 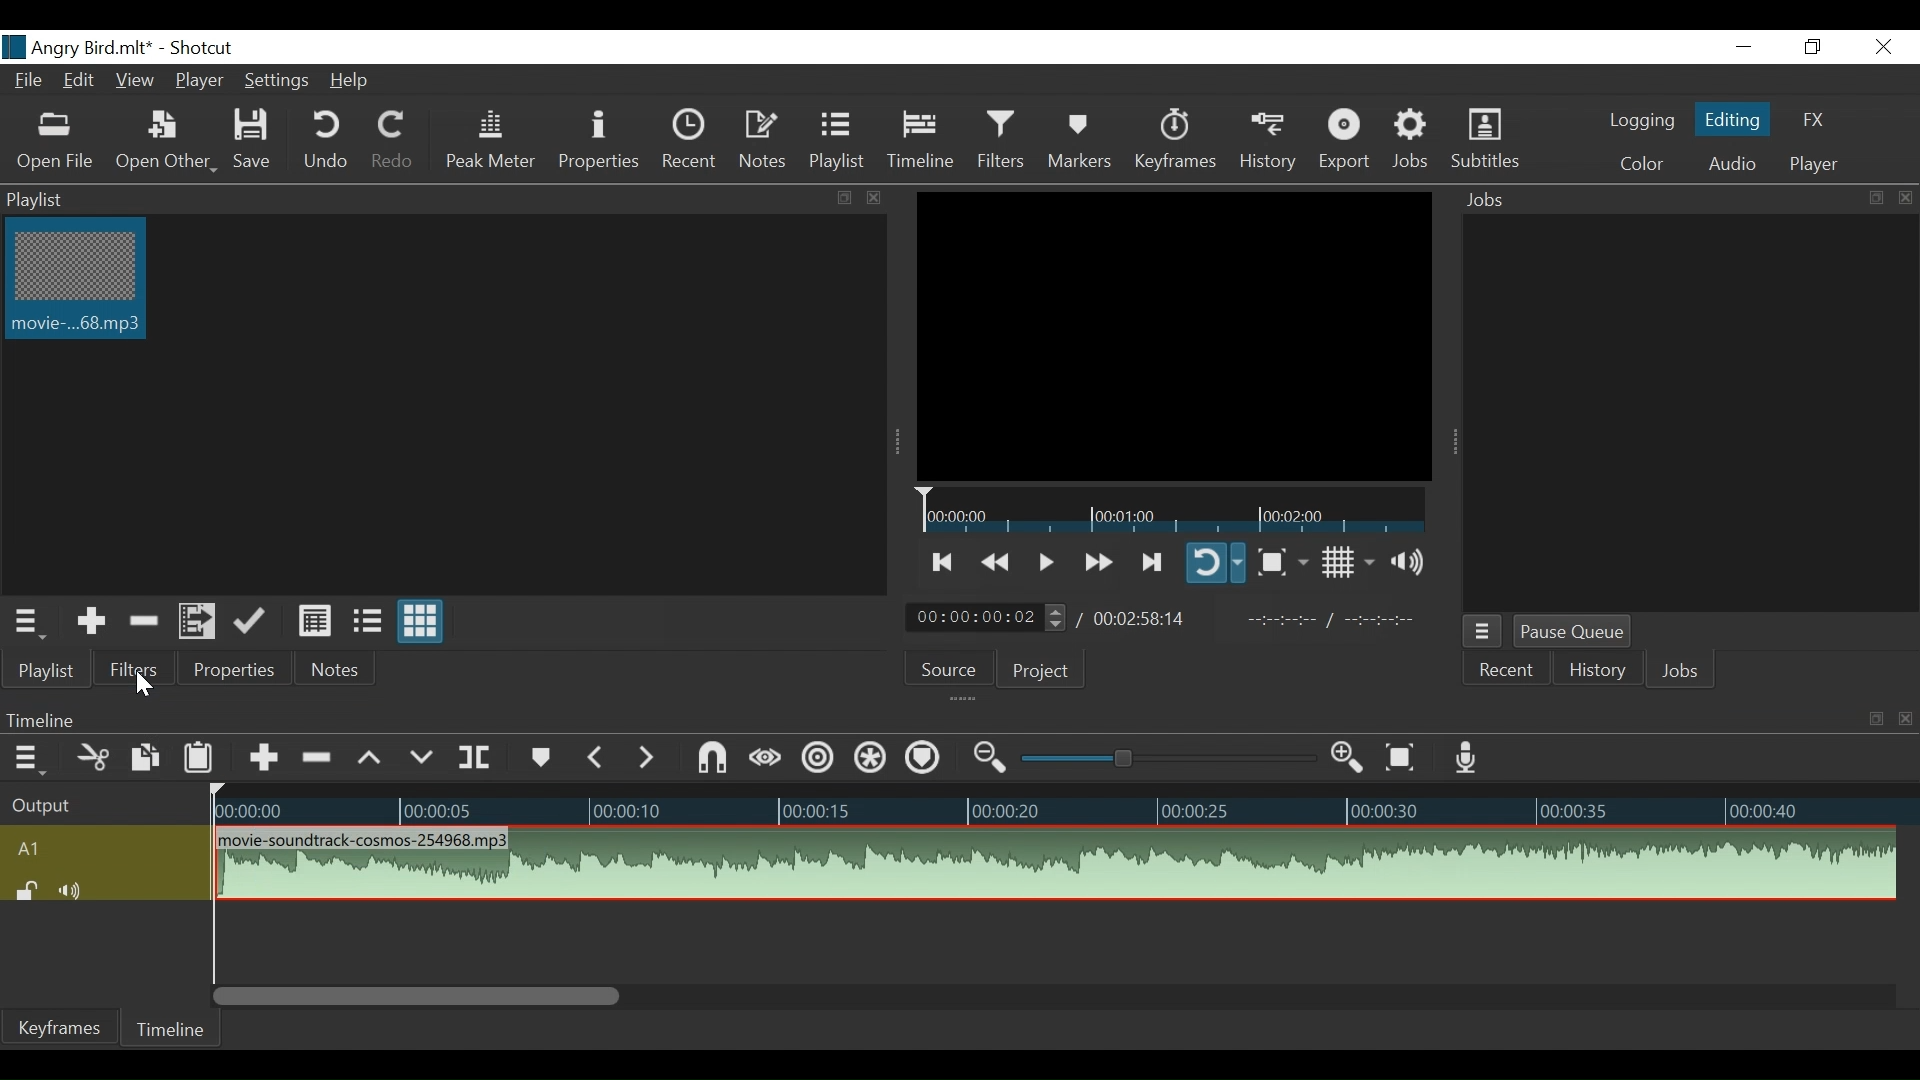 I want to click on Recent, so click(x=1507, y=670).